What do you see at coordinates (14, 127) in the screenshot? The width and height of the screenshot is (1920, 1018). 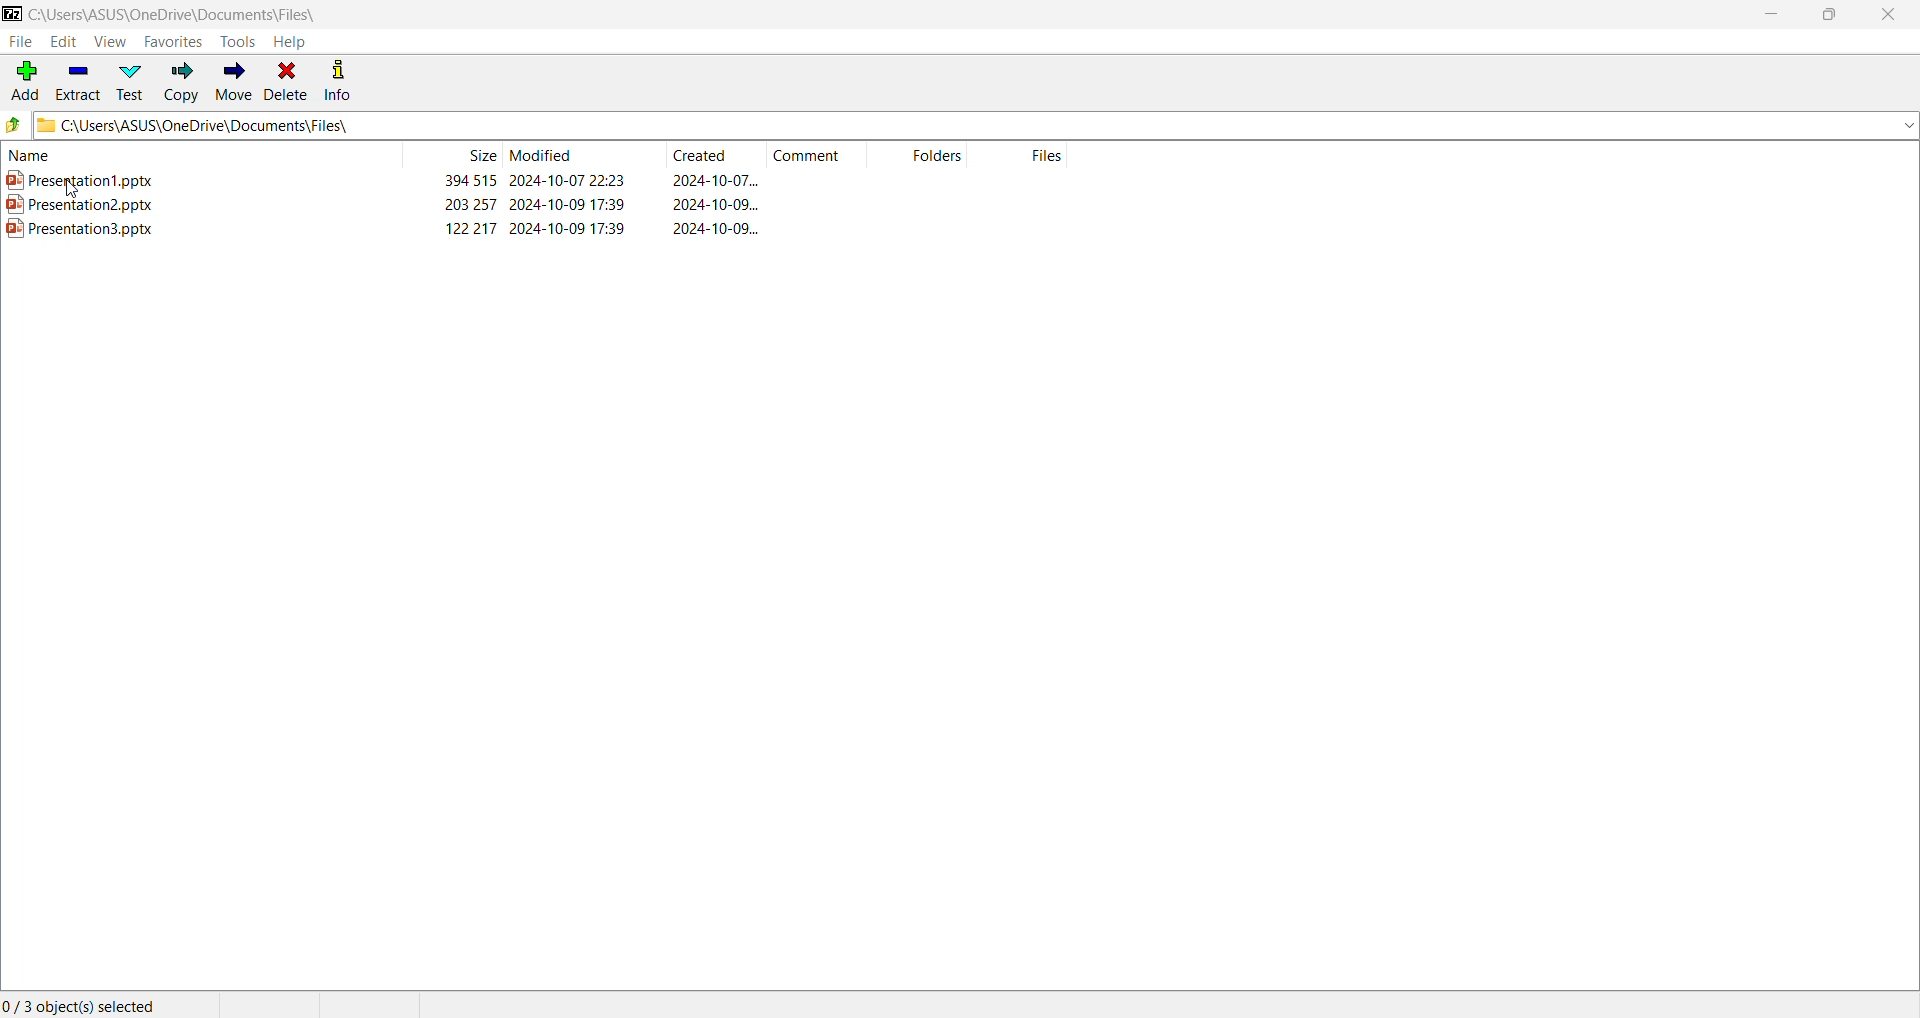 I see `Move back one step` at bounding box center [14, 127].